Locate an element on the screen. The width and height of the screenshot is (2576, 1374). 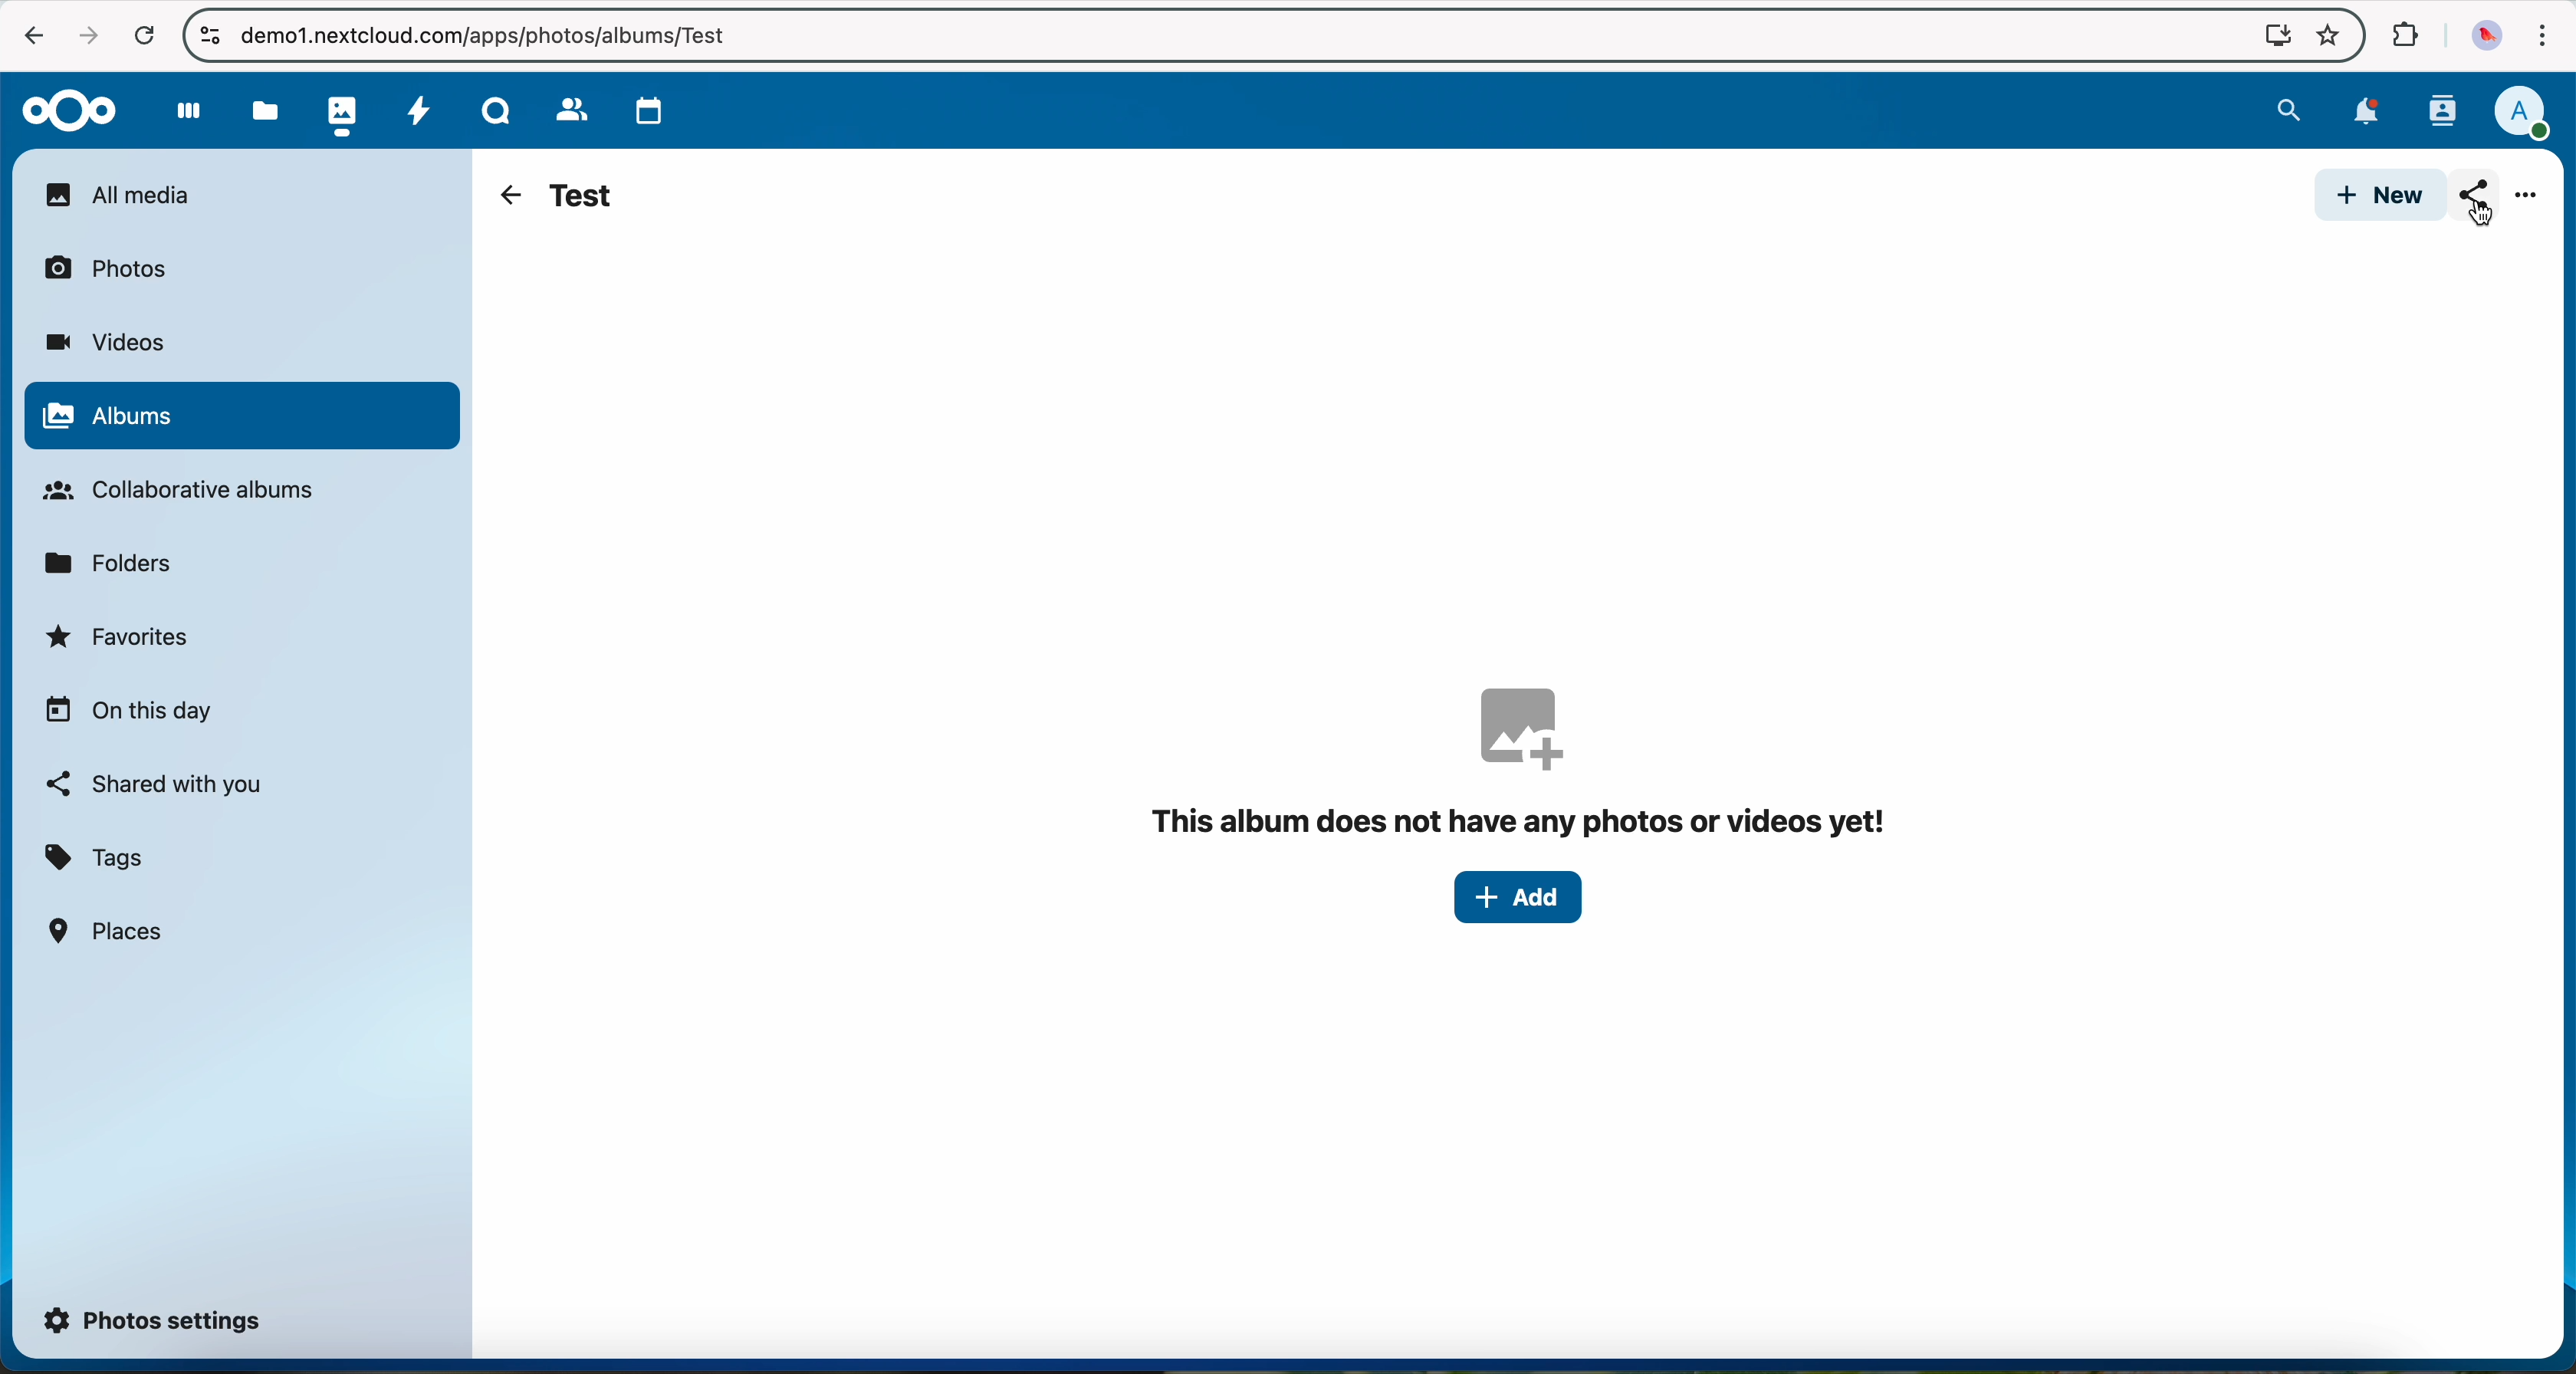
more options is located at coordinates (2529, 200).